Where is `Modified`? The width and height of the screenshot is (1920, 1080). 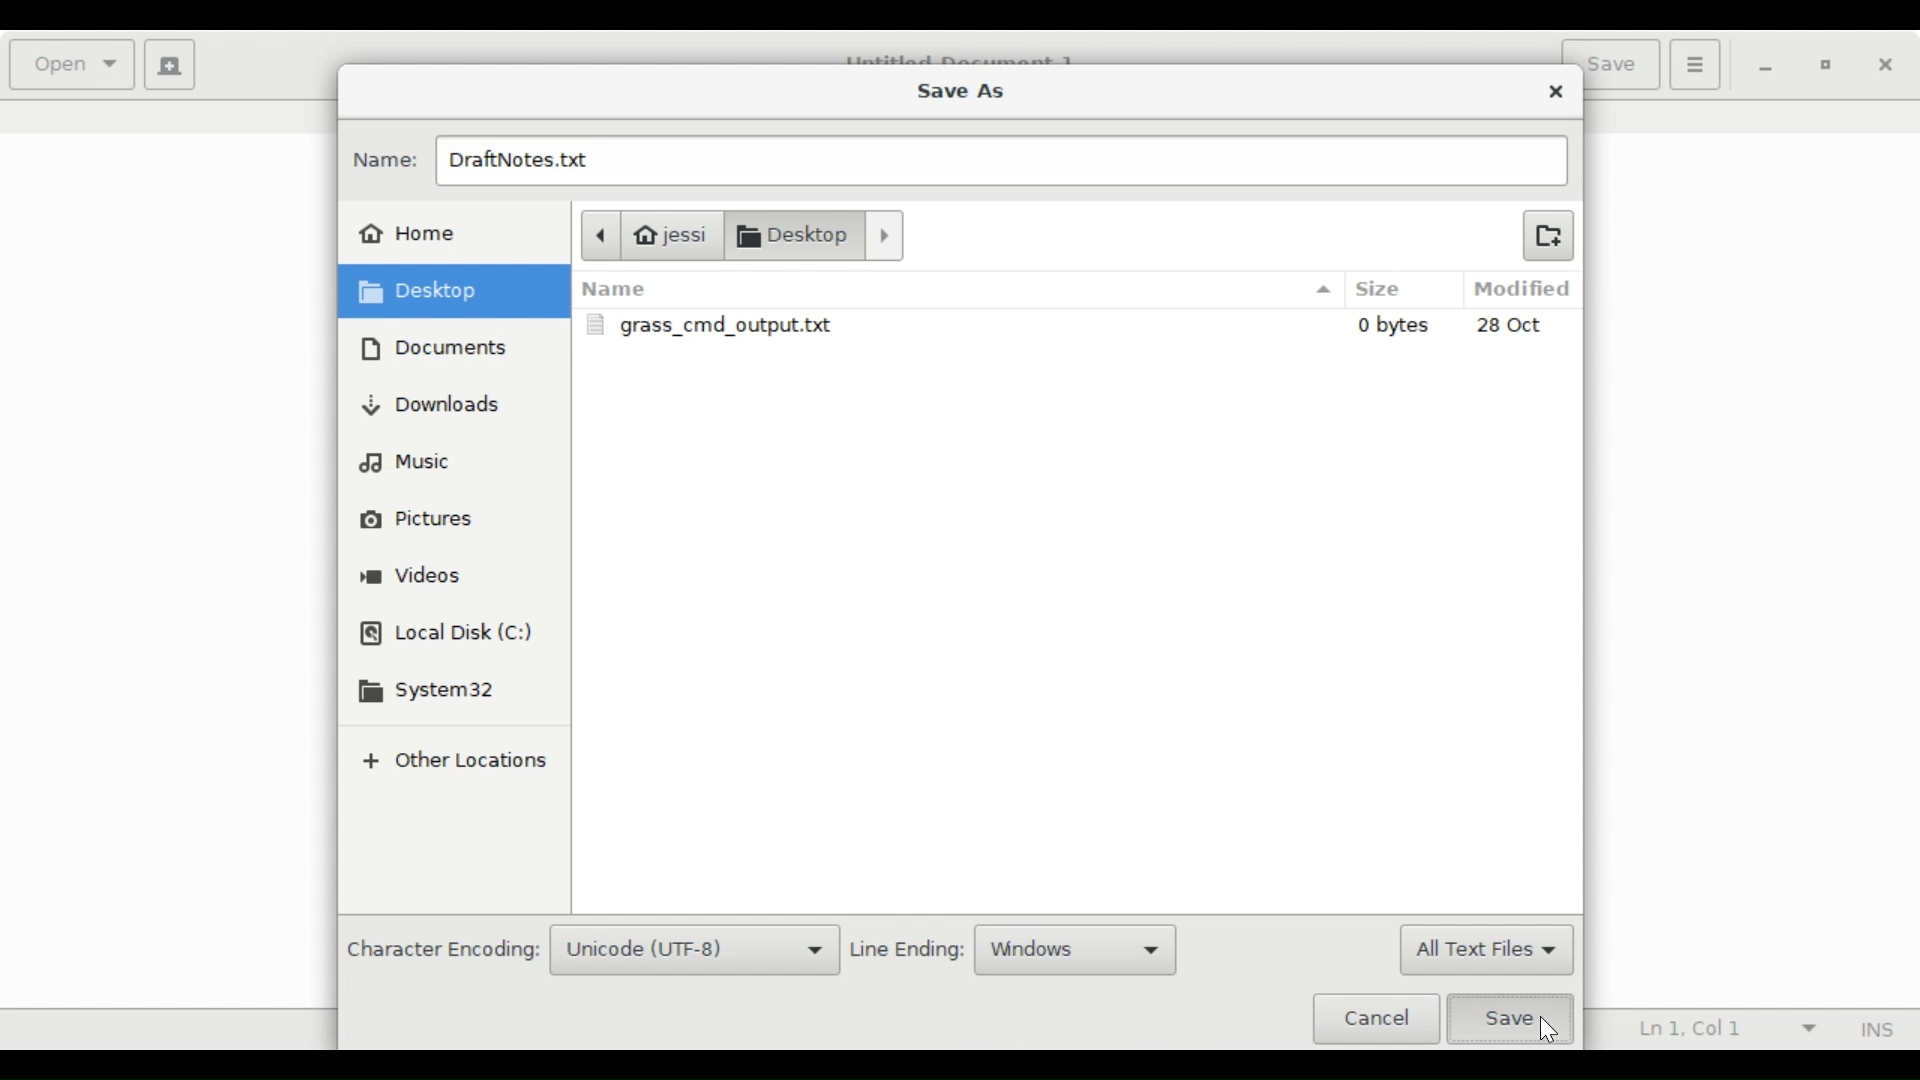
Modified is located at coordinates (1525, 289).